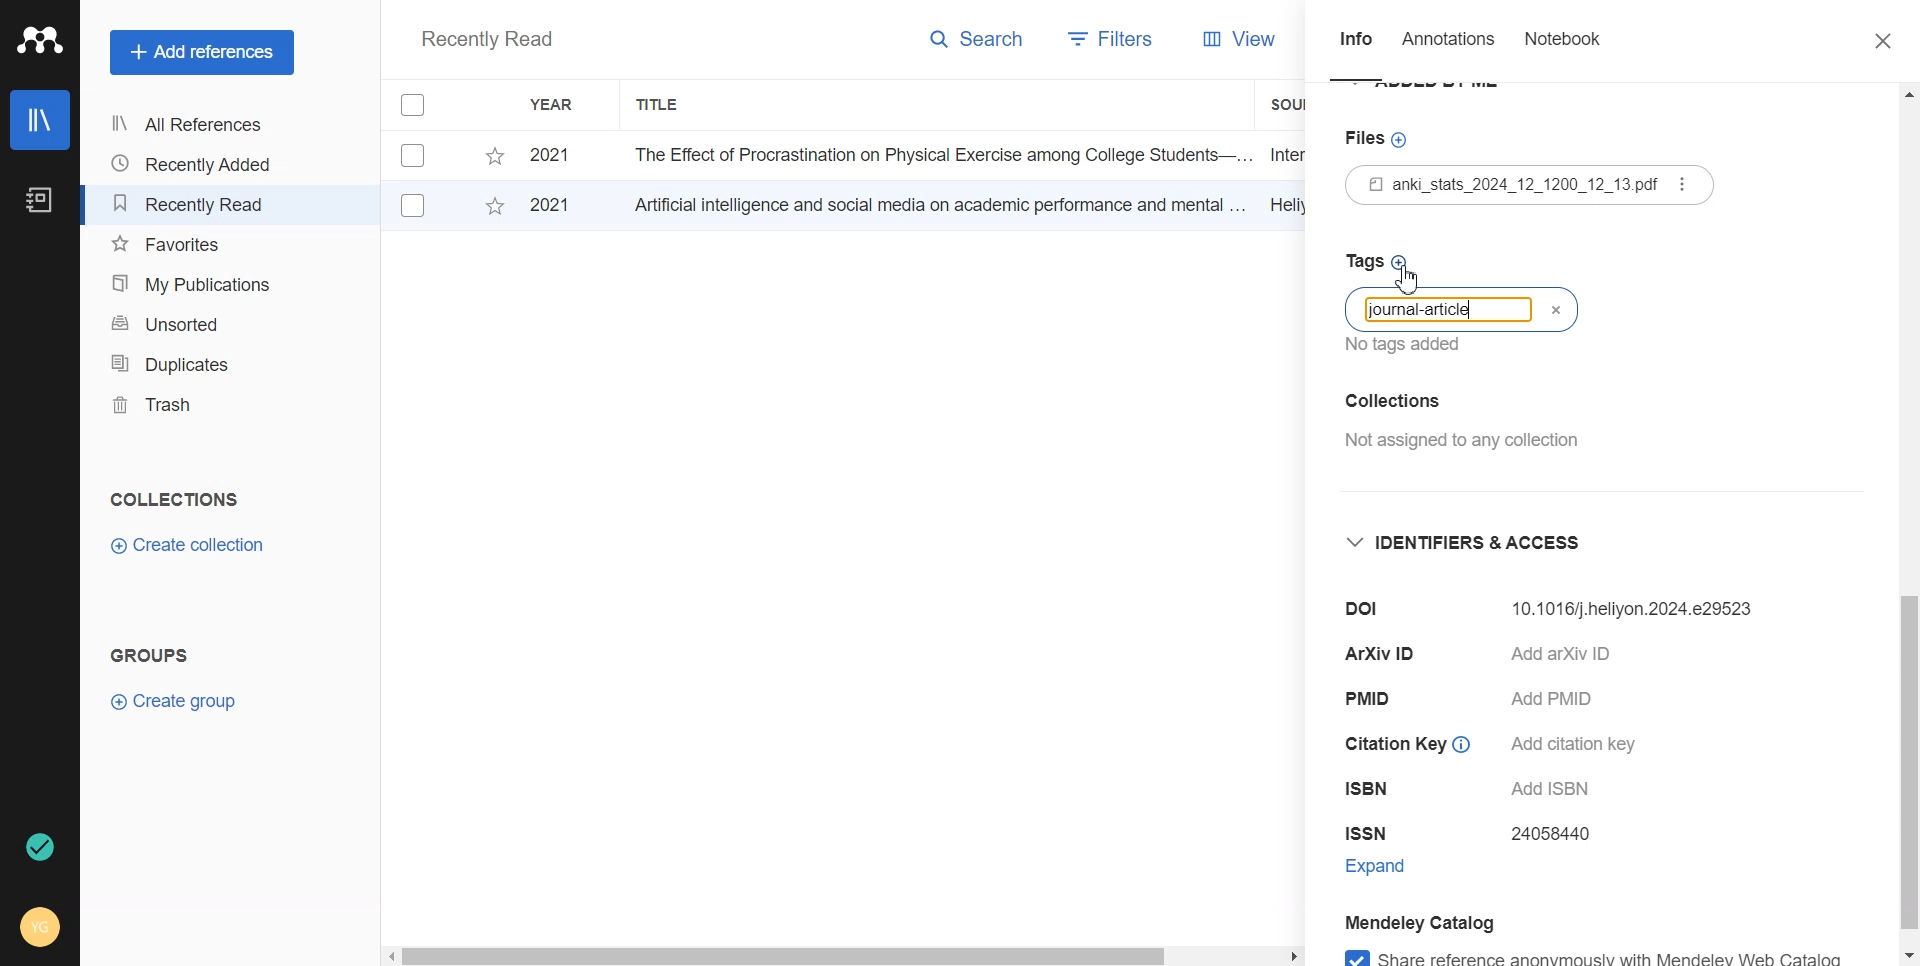 The height and width of the screenshot is (966, 1920). Describe the element at coordinates (1614, 954) in the screenshot. I see `Share reference anonymously with mendeley web catlog` at that location.